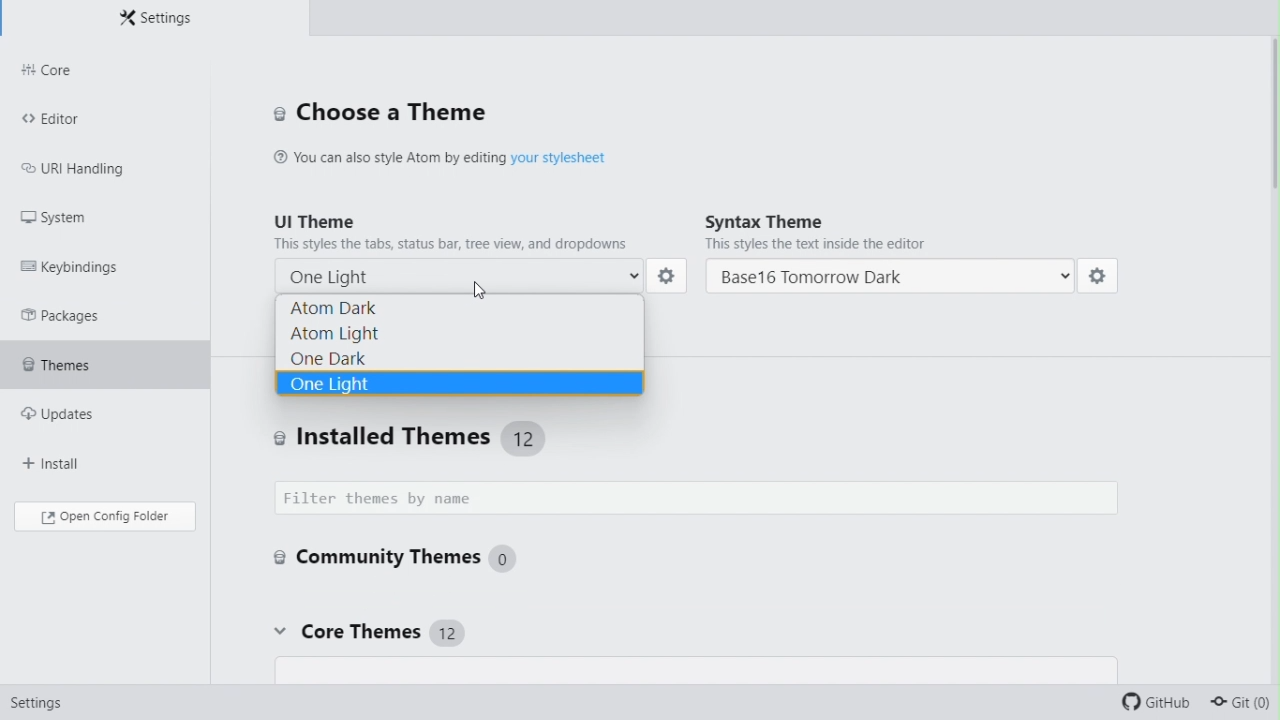  I want to click on Install, so click(77, 454).